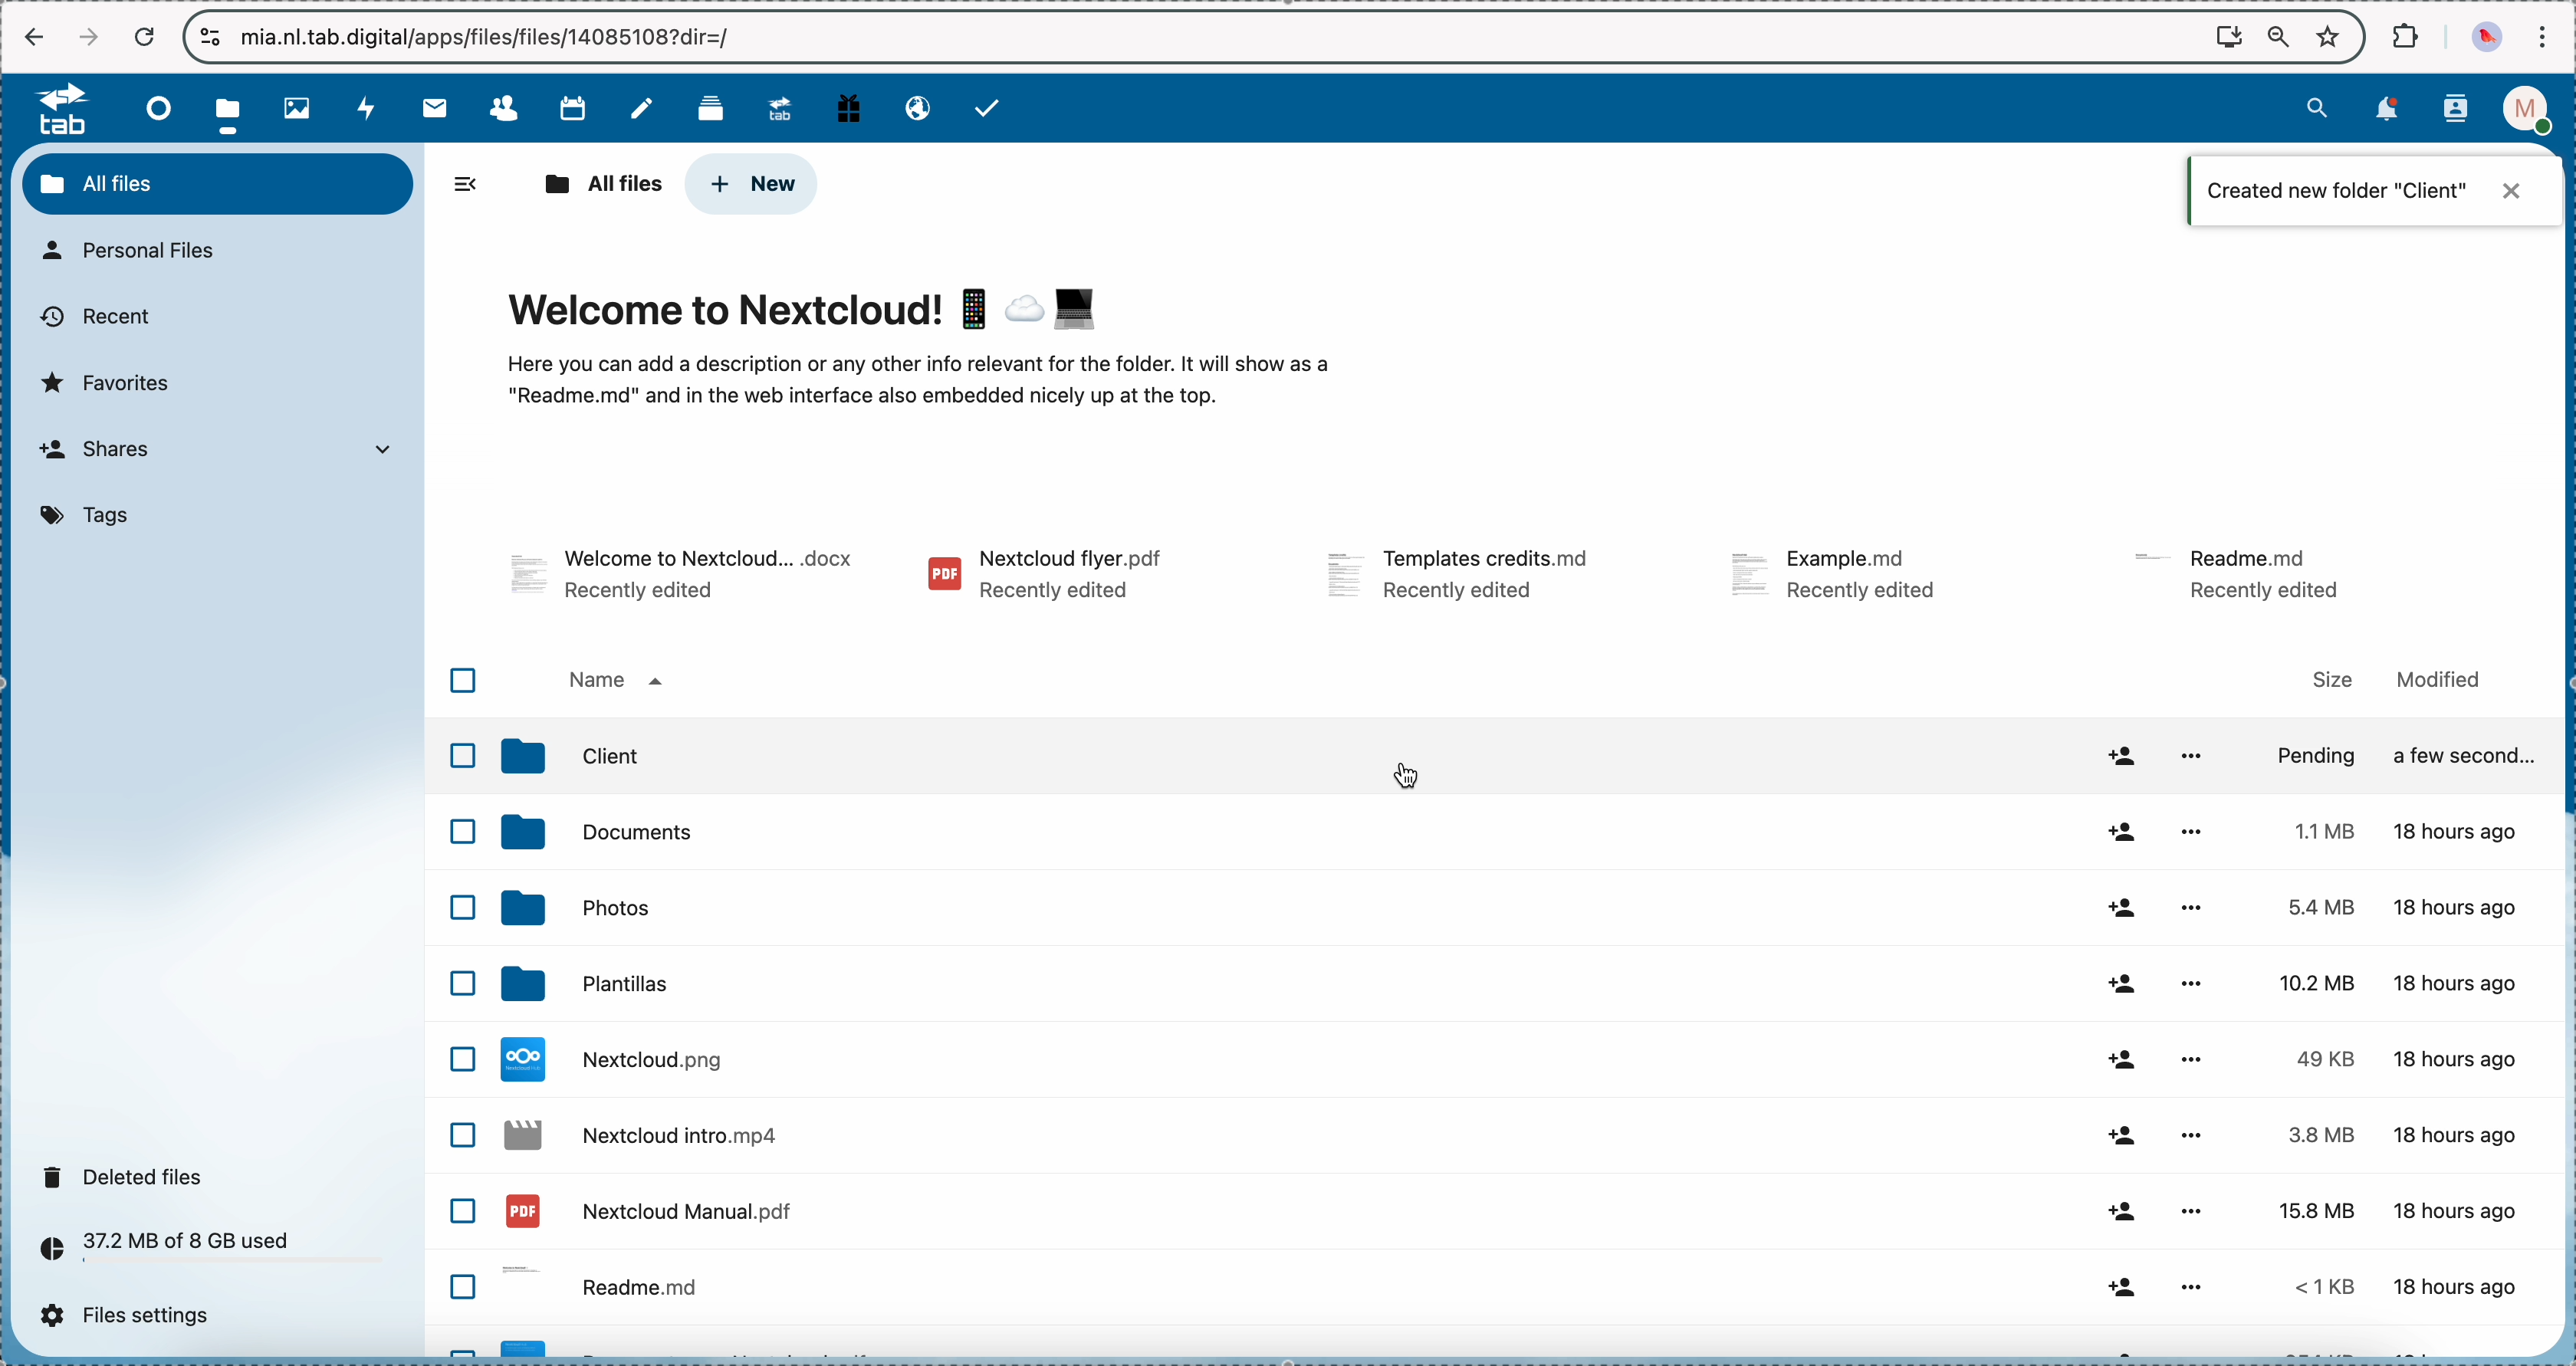 The width and height of the screenshot is (2576, 1366). I want to click on readme file, so click(1282, 1215).